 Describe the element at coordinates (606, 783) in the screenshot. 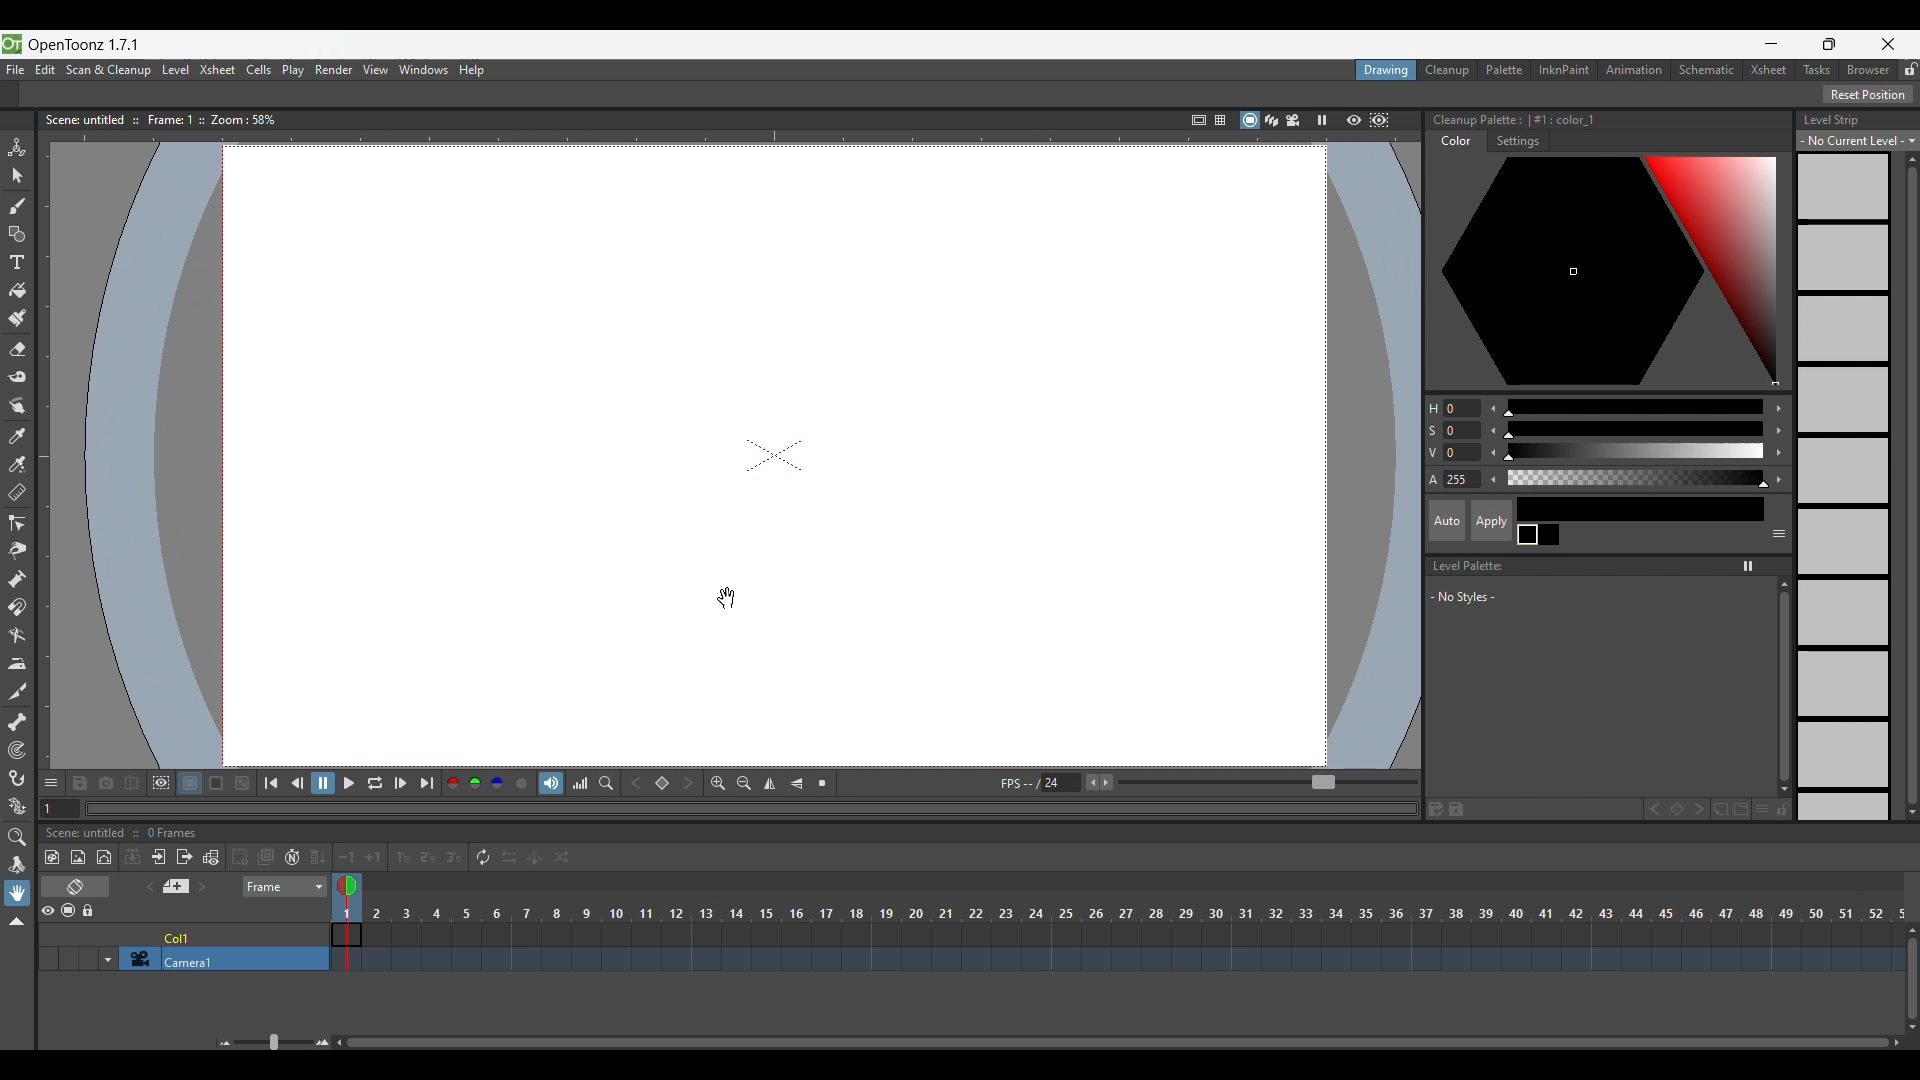

I see `Locator` at that location.